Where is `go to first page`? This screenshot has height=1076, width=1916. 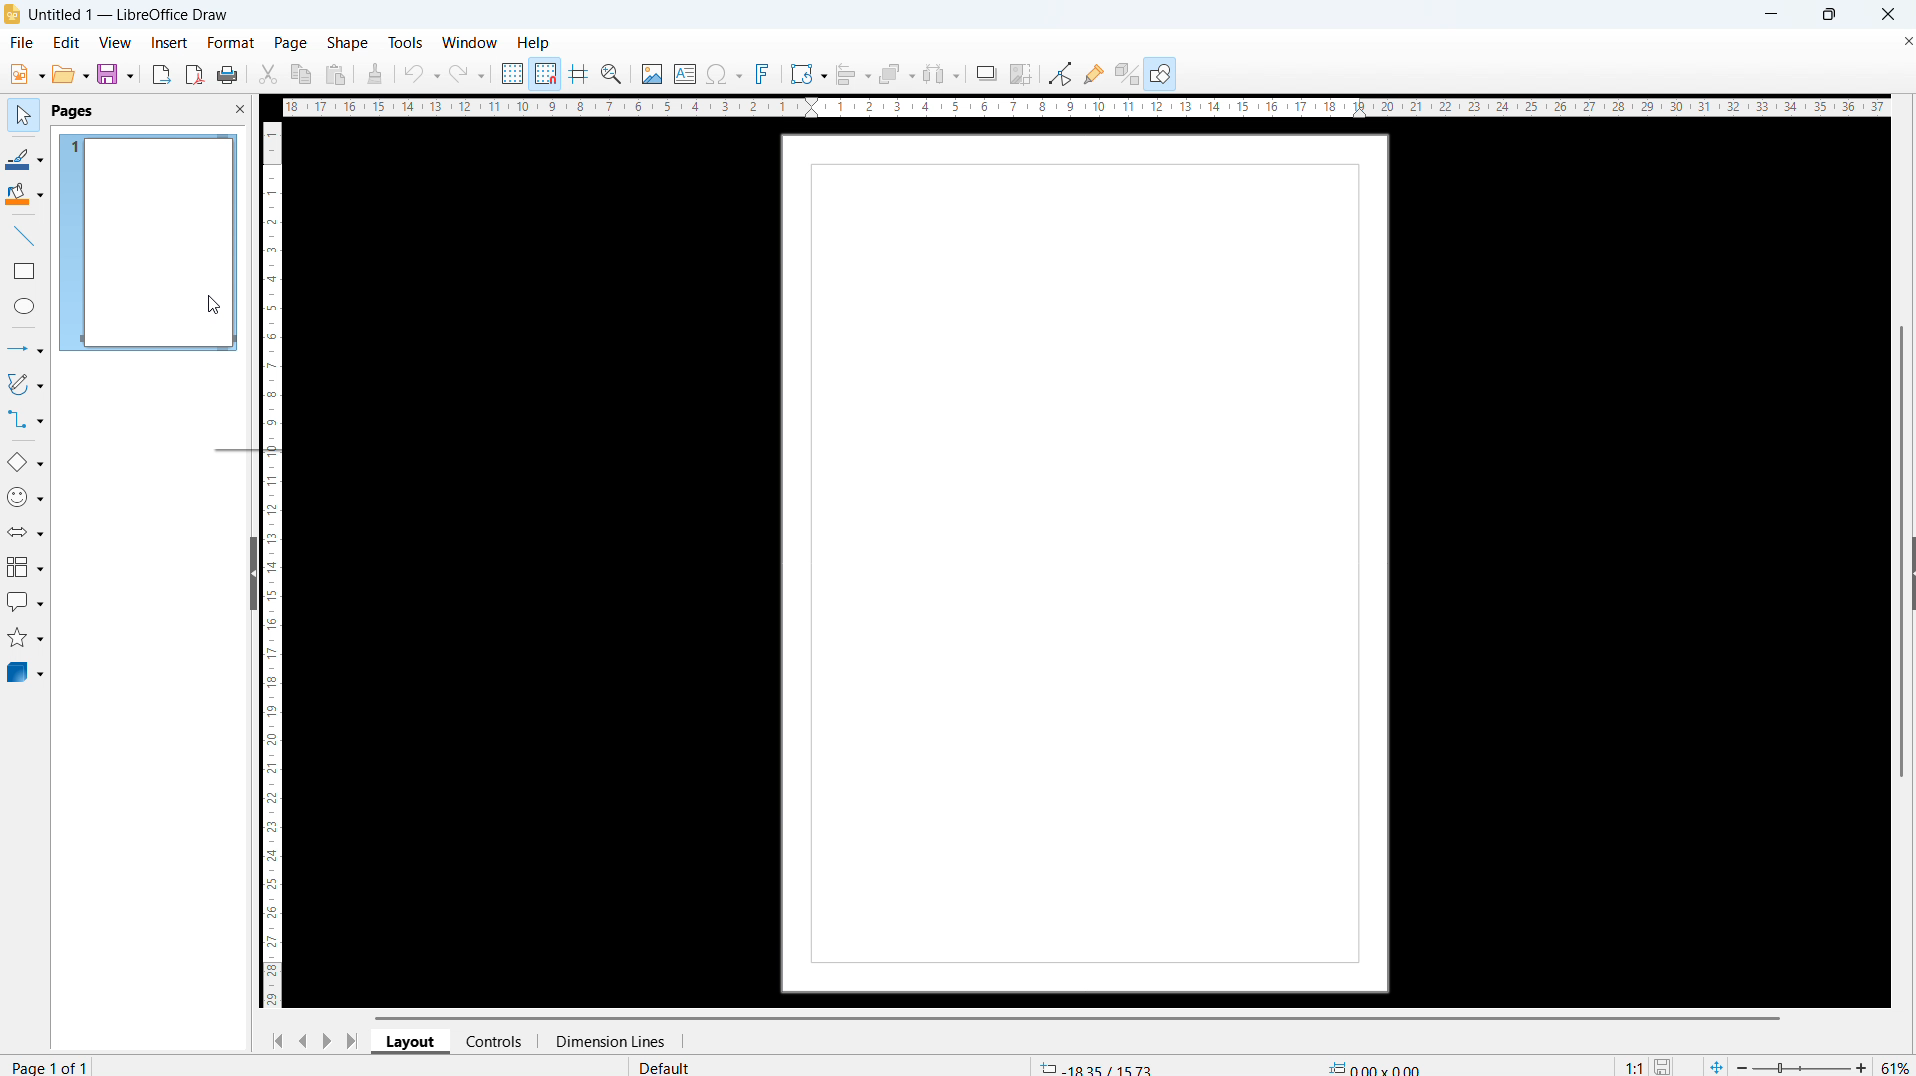
go to first page is located at coordinates (275, 1040).